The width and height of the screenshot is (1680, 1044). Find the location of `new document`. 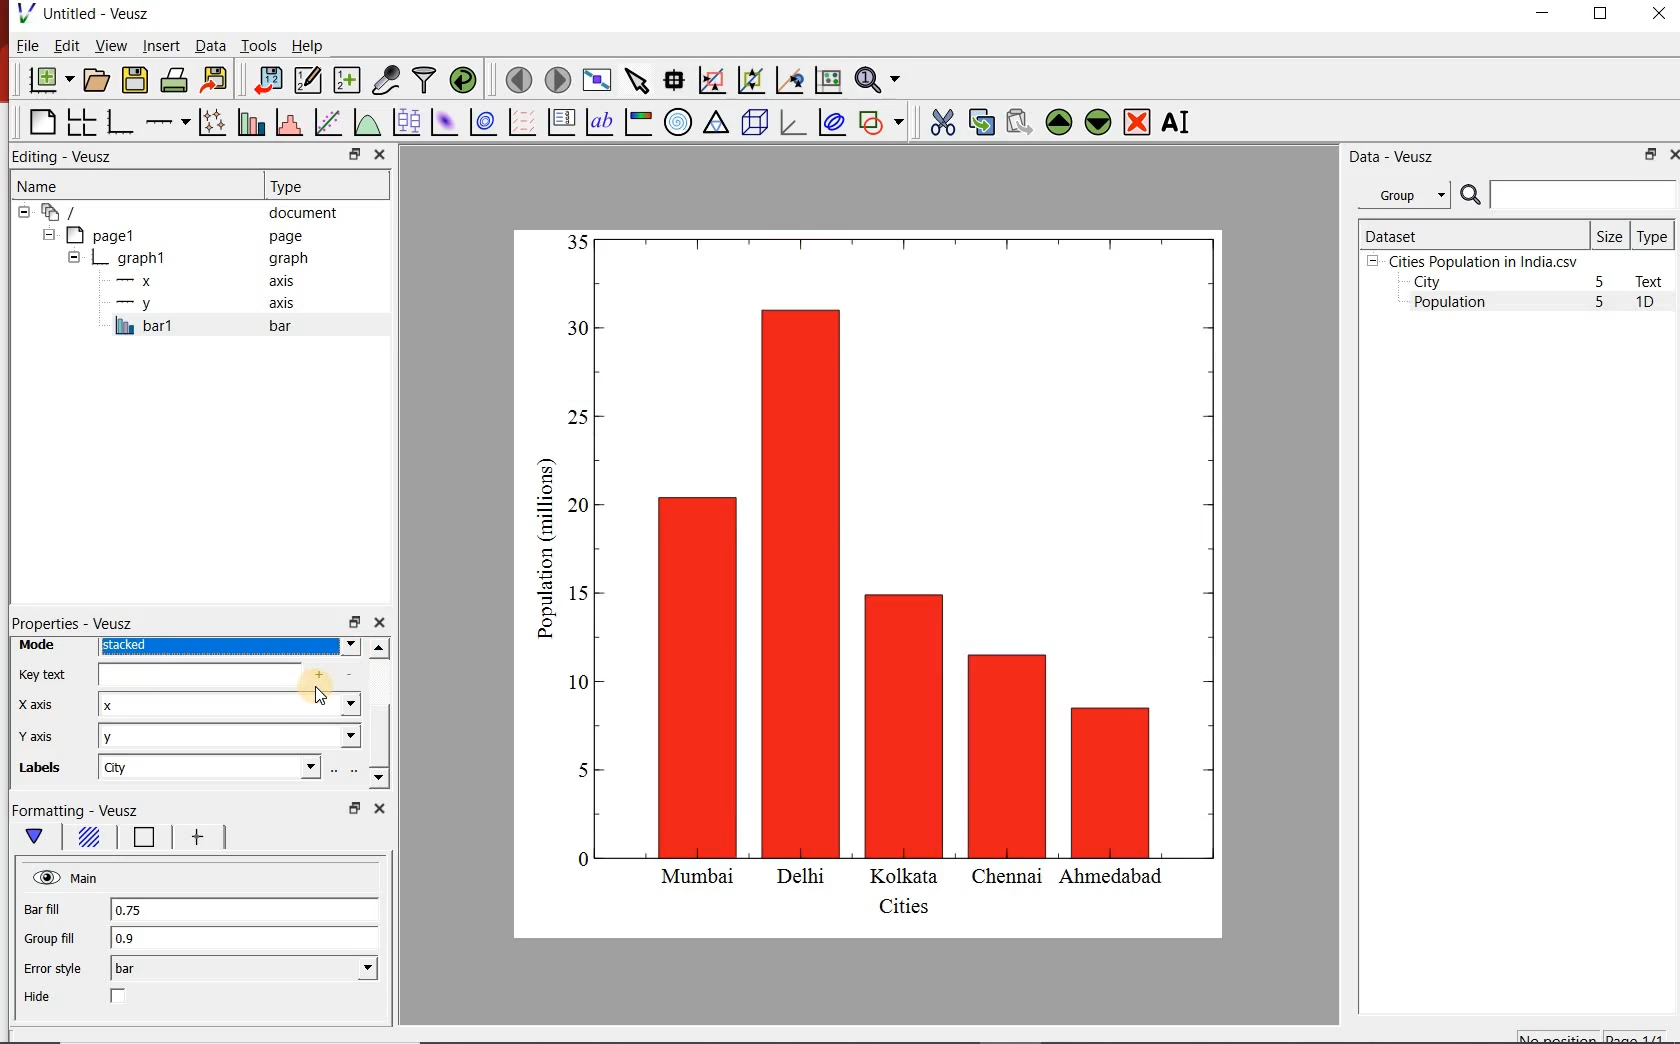

new document is located at coordinates (47, 81).